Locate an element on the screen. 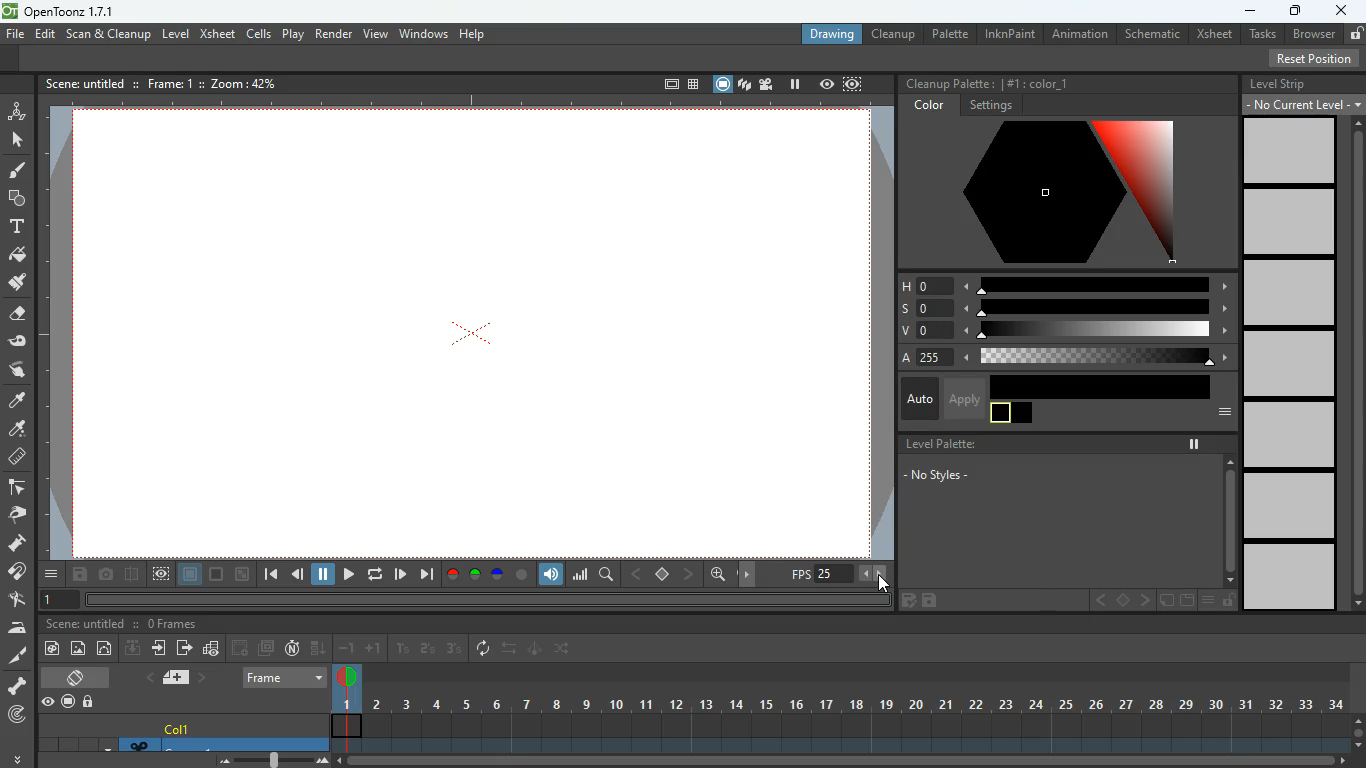 This screenshot has width=1366, height=768. edit is located at coordinates (1165, 601).